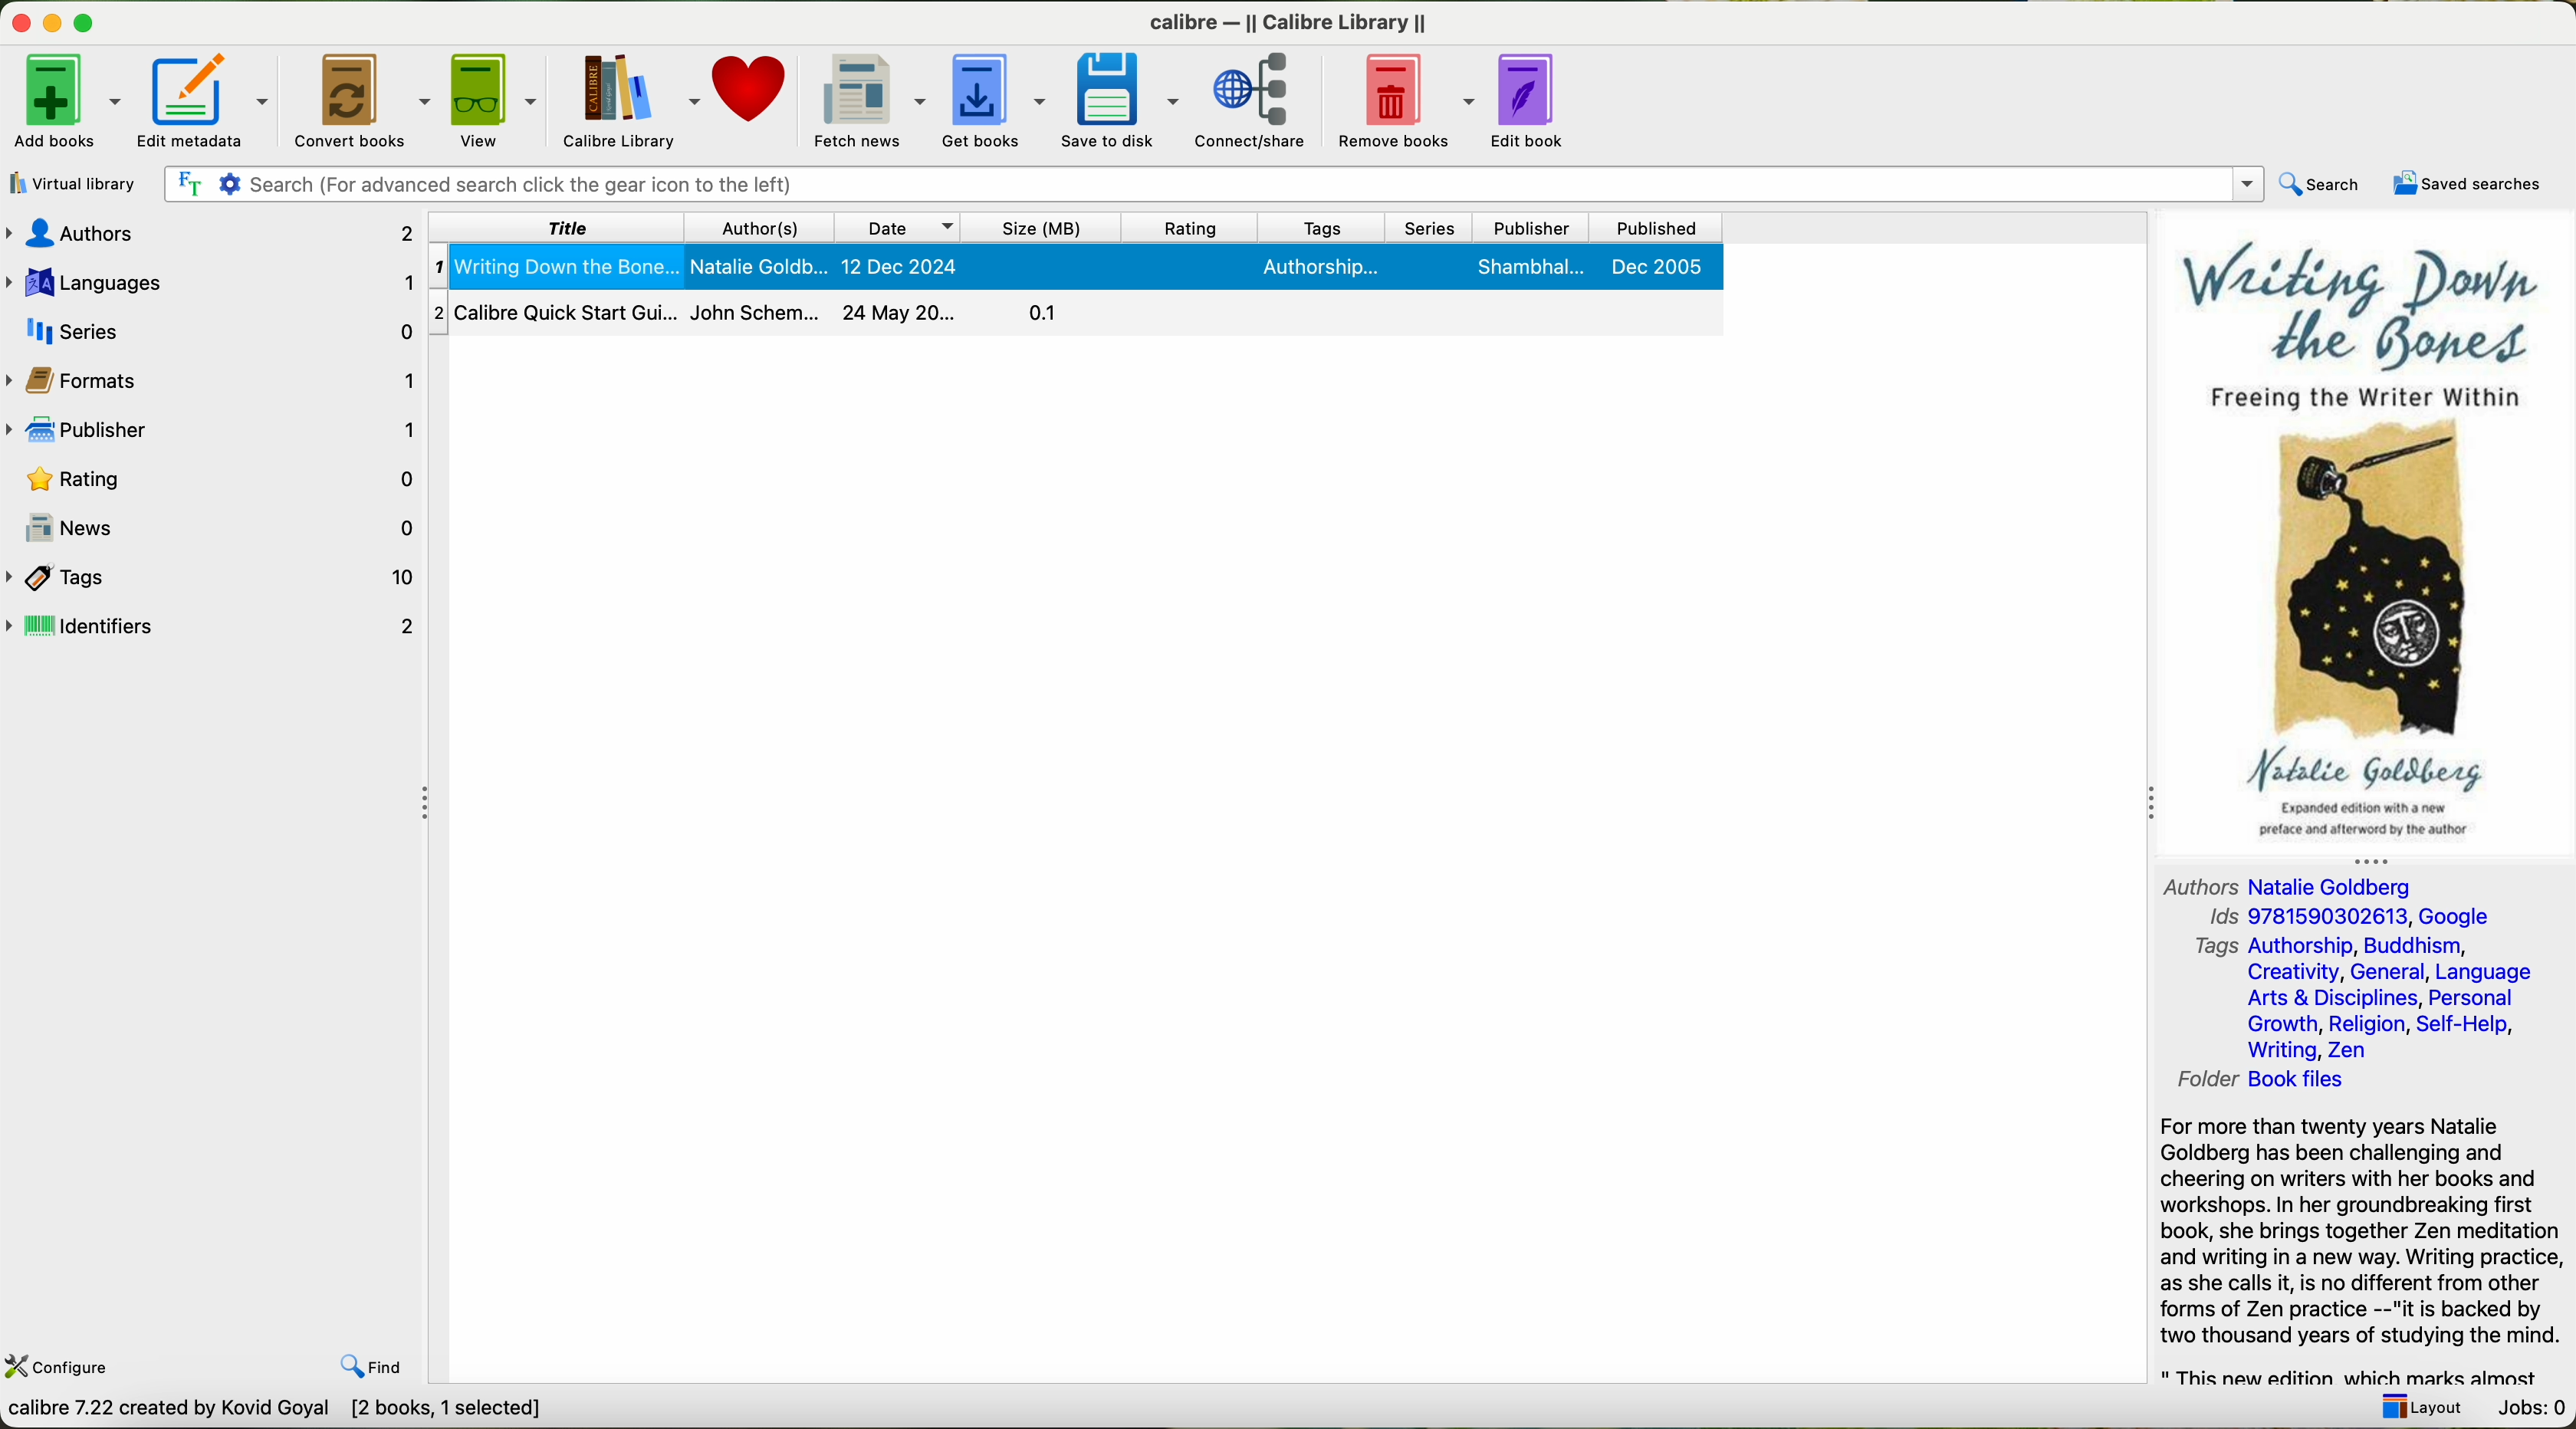 The image size is (2576, 1429). What do you see at coordinates (2367, 1251) in the screenshot?
I see `for more than twenty years Natale Goldbeng has challengigng and cheering on writers with her books and workshops.in her groundbreaking book she bring Zen meditation and write in a new way.writing preactice as she called it not different from other zen practices.` at bounding box center [2367, 1251].